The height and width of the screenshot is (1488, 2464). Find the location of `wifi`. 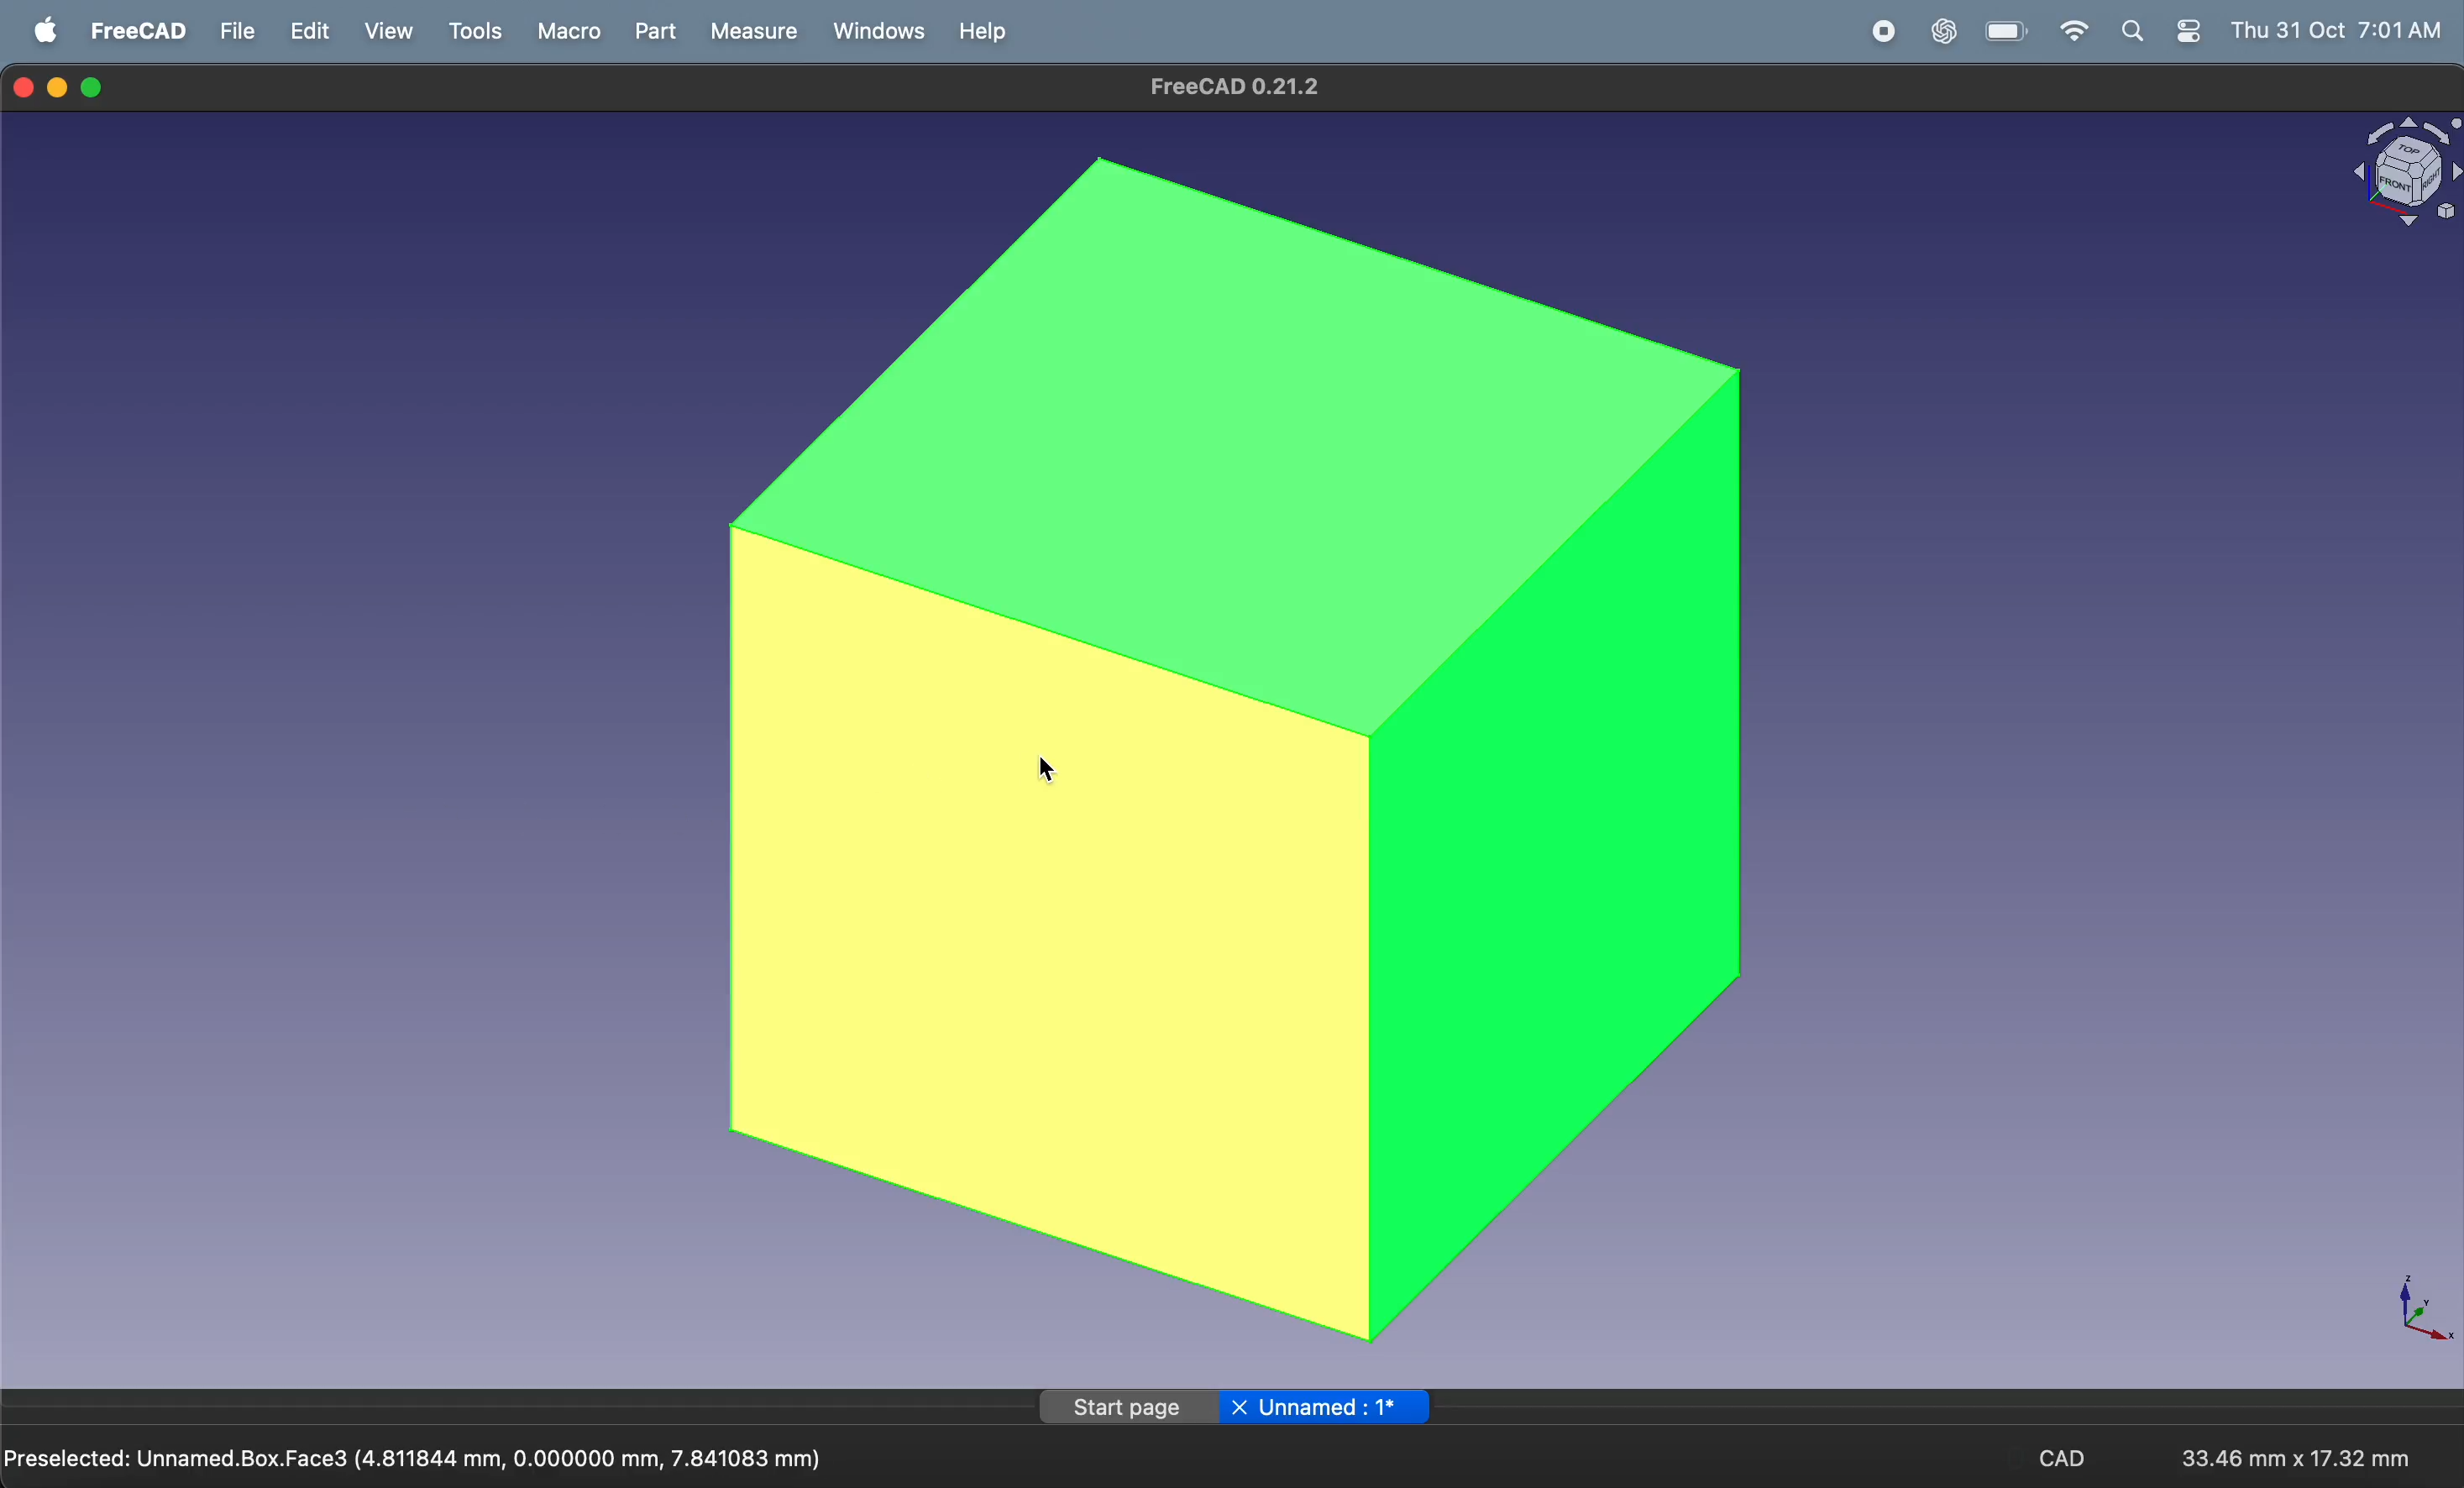

wifi is located at coordinates (2067, 32).